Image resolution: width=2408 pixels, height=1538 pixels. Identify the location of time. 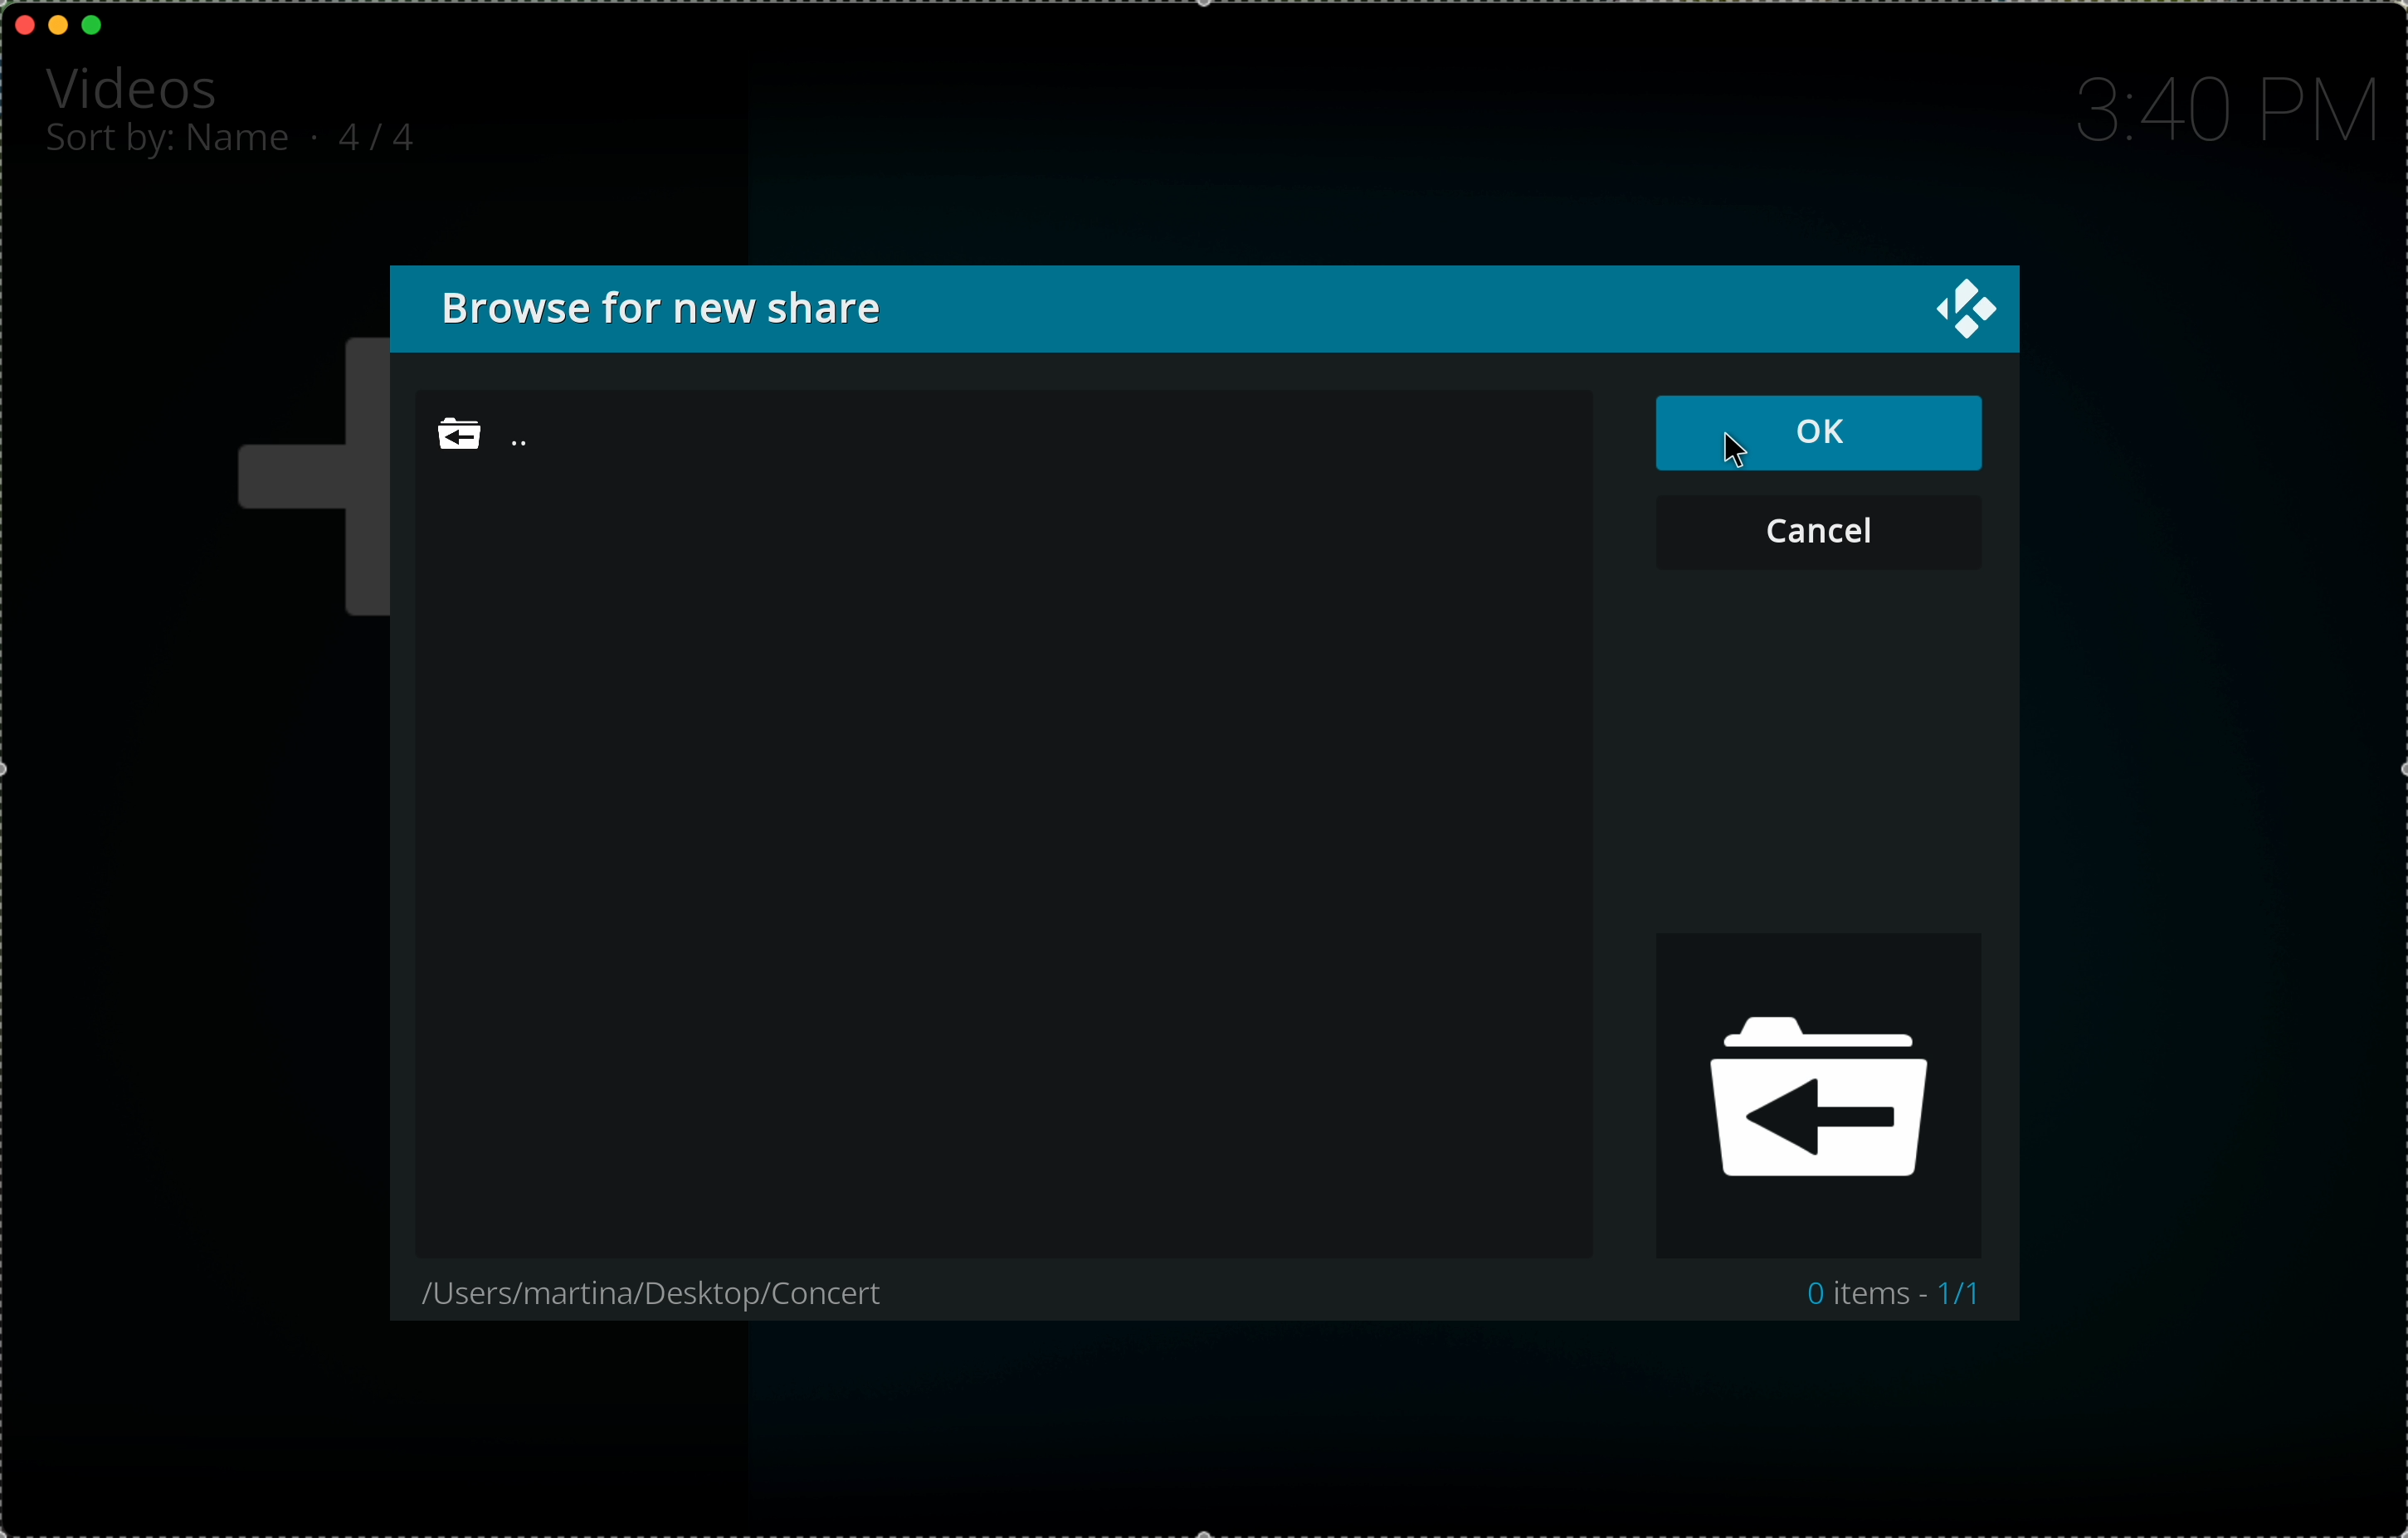
(2220, 111).